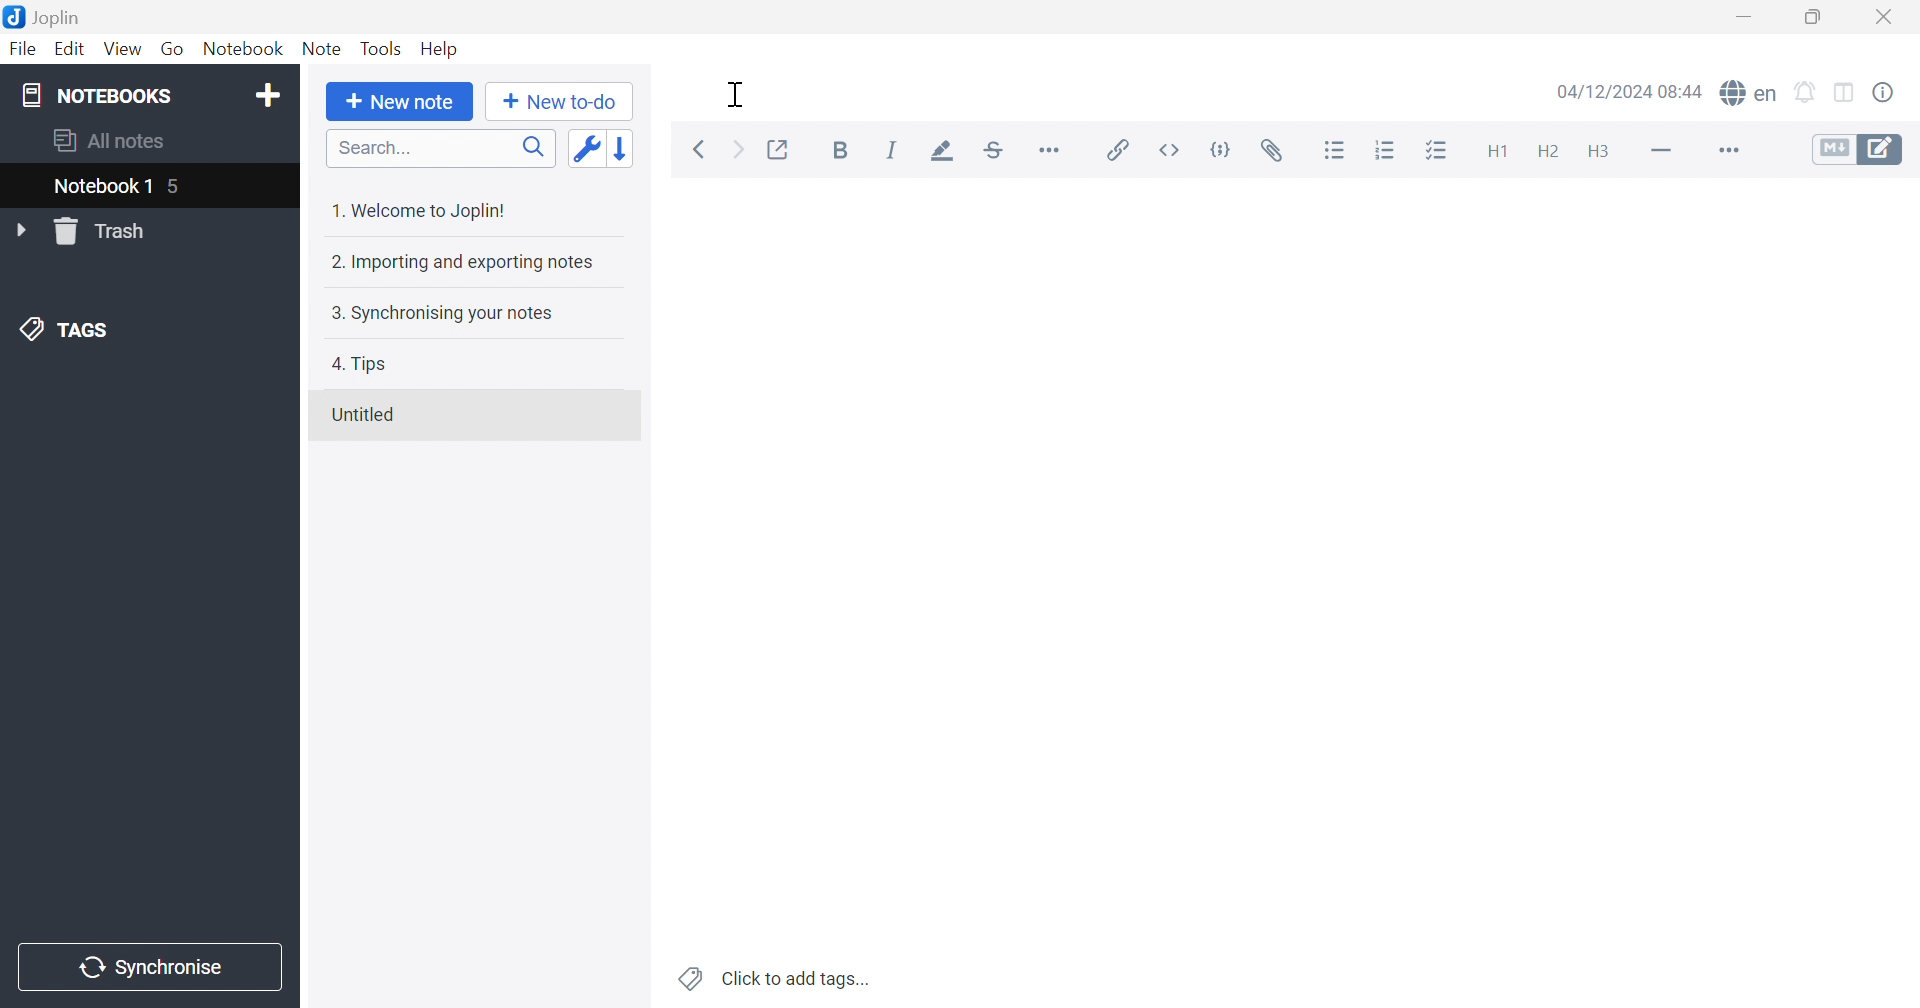  Describe the element at coordinates (1727, 152) in the screenshot. I see `More` at that location.